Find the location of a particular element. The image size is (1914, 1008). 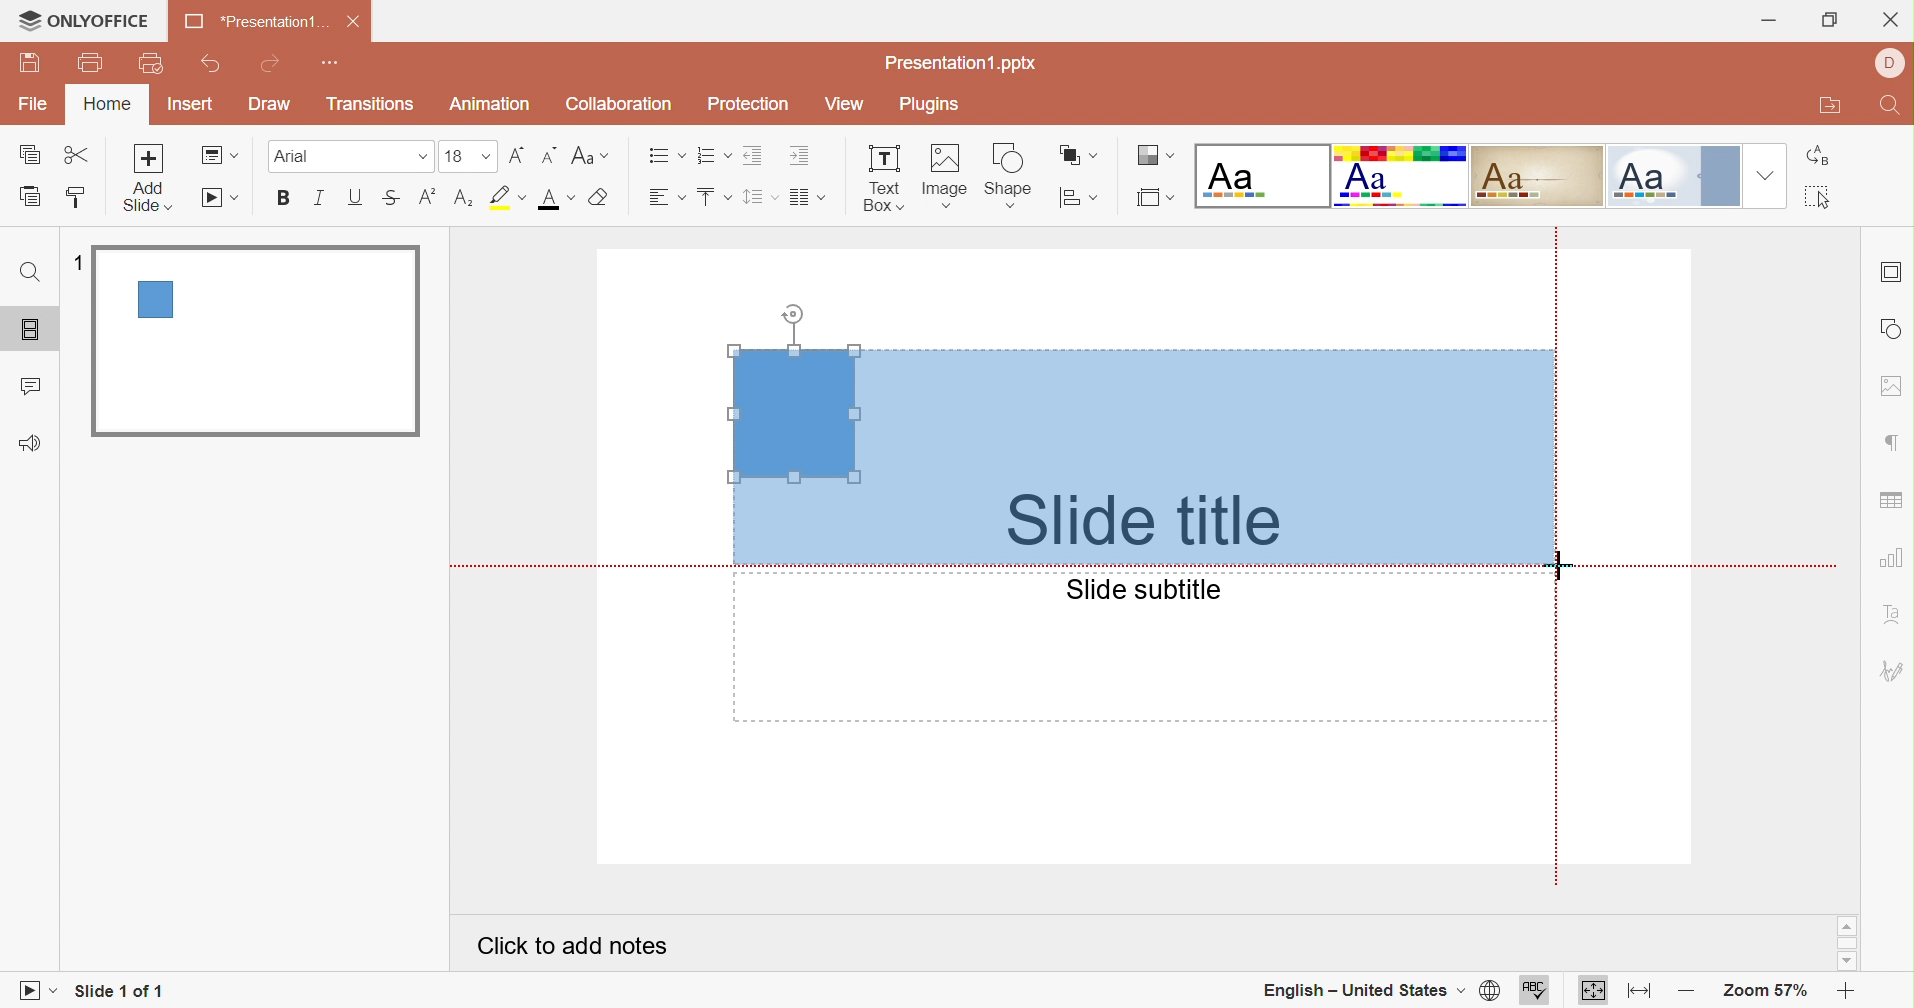

Line spacing is located at coordinates (761, 198).